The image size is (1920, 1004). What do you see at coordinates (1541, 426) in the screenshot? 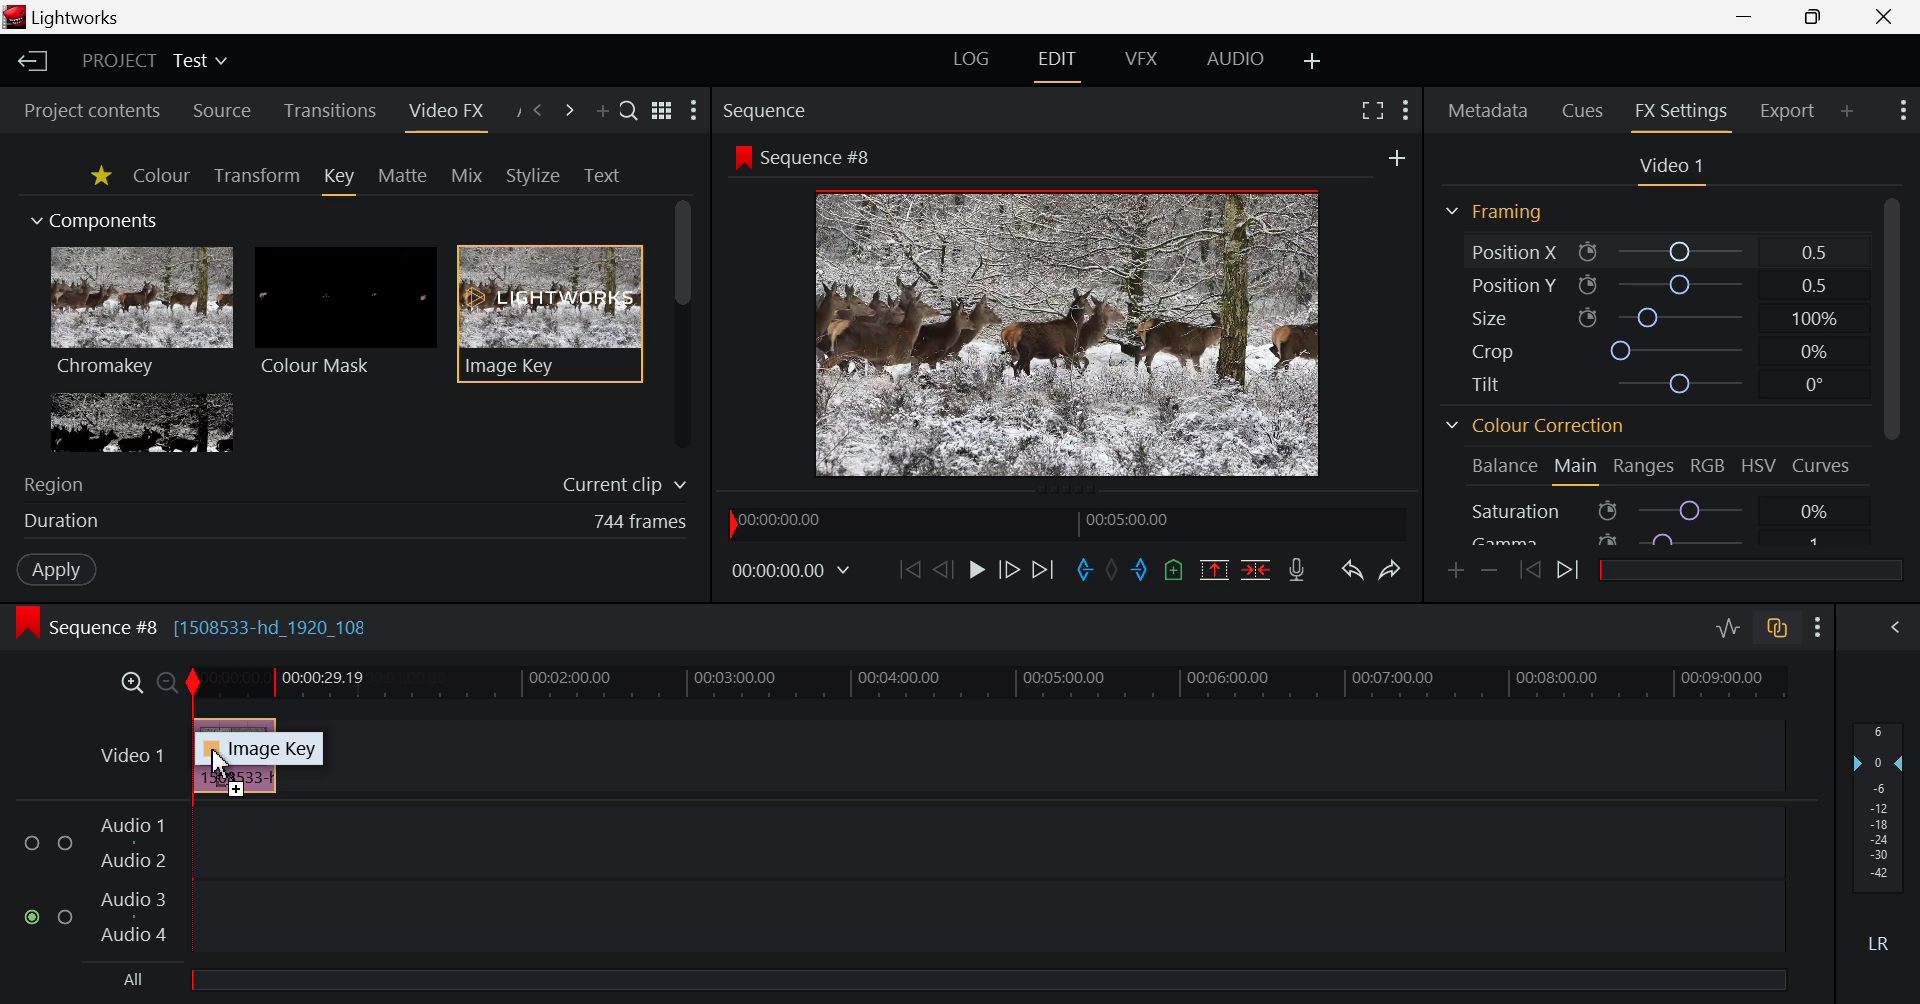
I see `Colour Correction` at bounding box center [1541, 426].